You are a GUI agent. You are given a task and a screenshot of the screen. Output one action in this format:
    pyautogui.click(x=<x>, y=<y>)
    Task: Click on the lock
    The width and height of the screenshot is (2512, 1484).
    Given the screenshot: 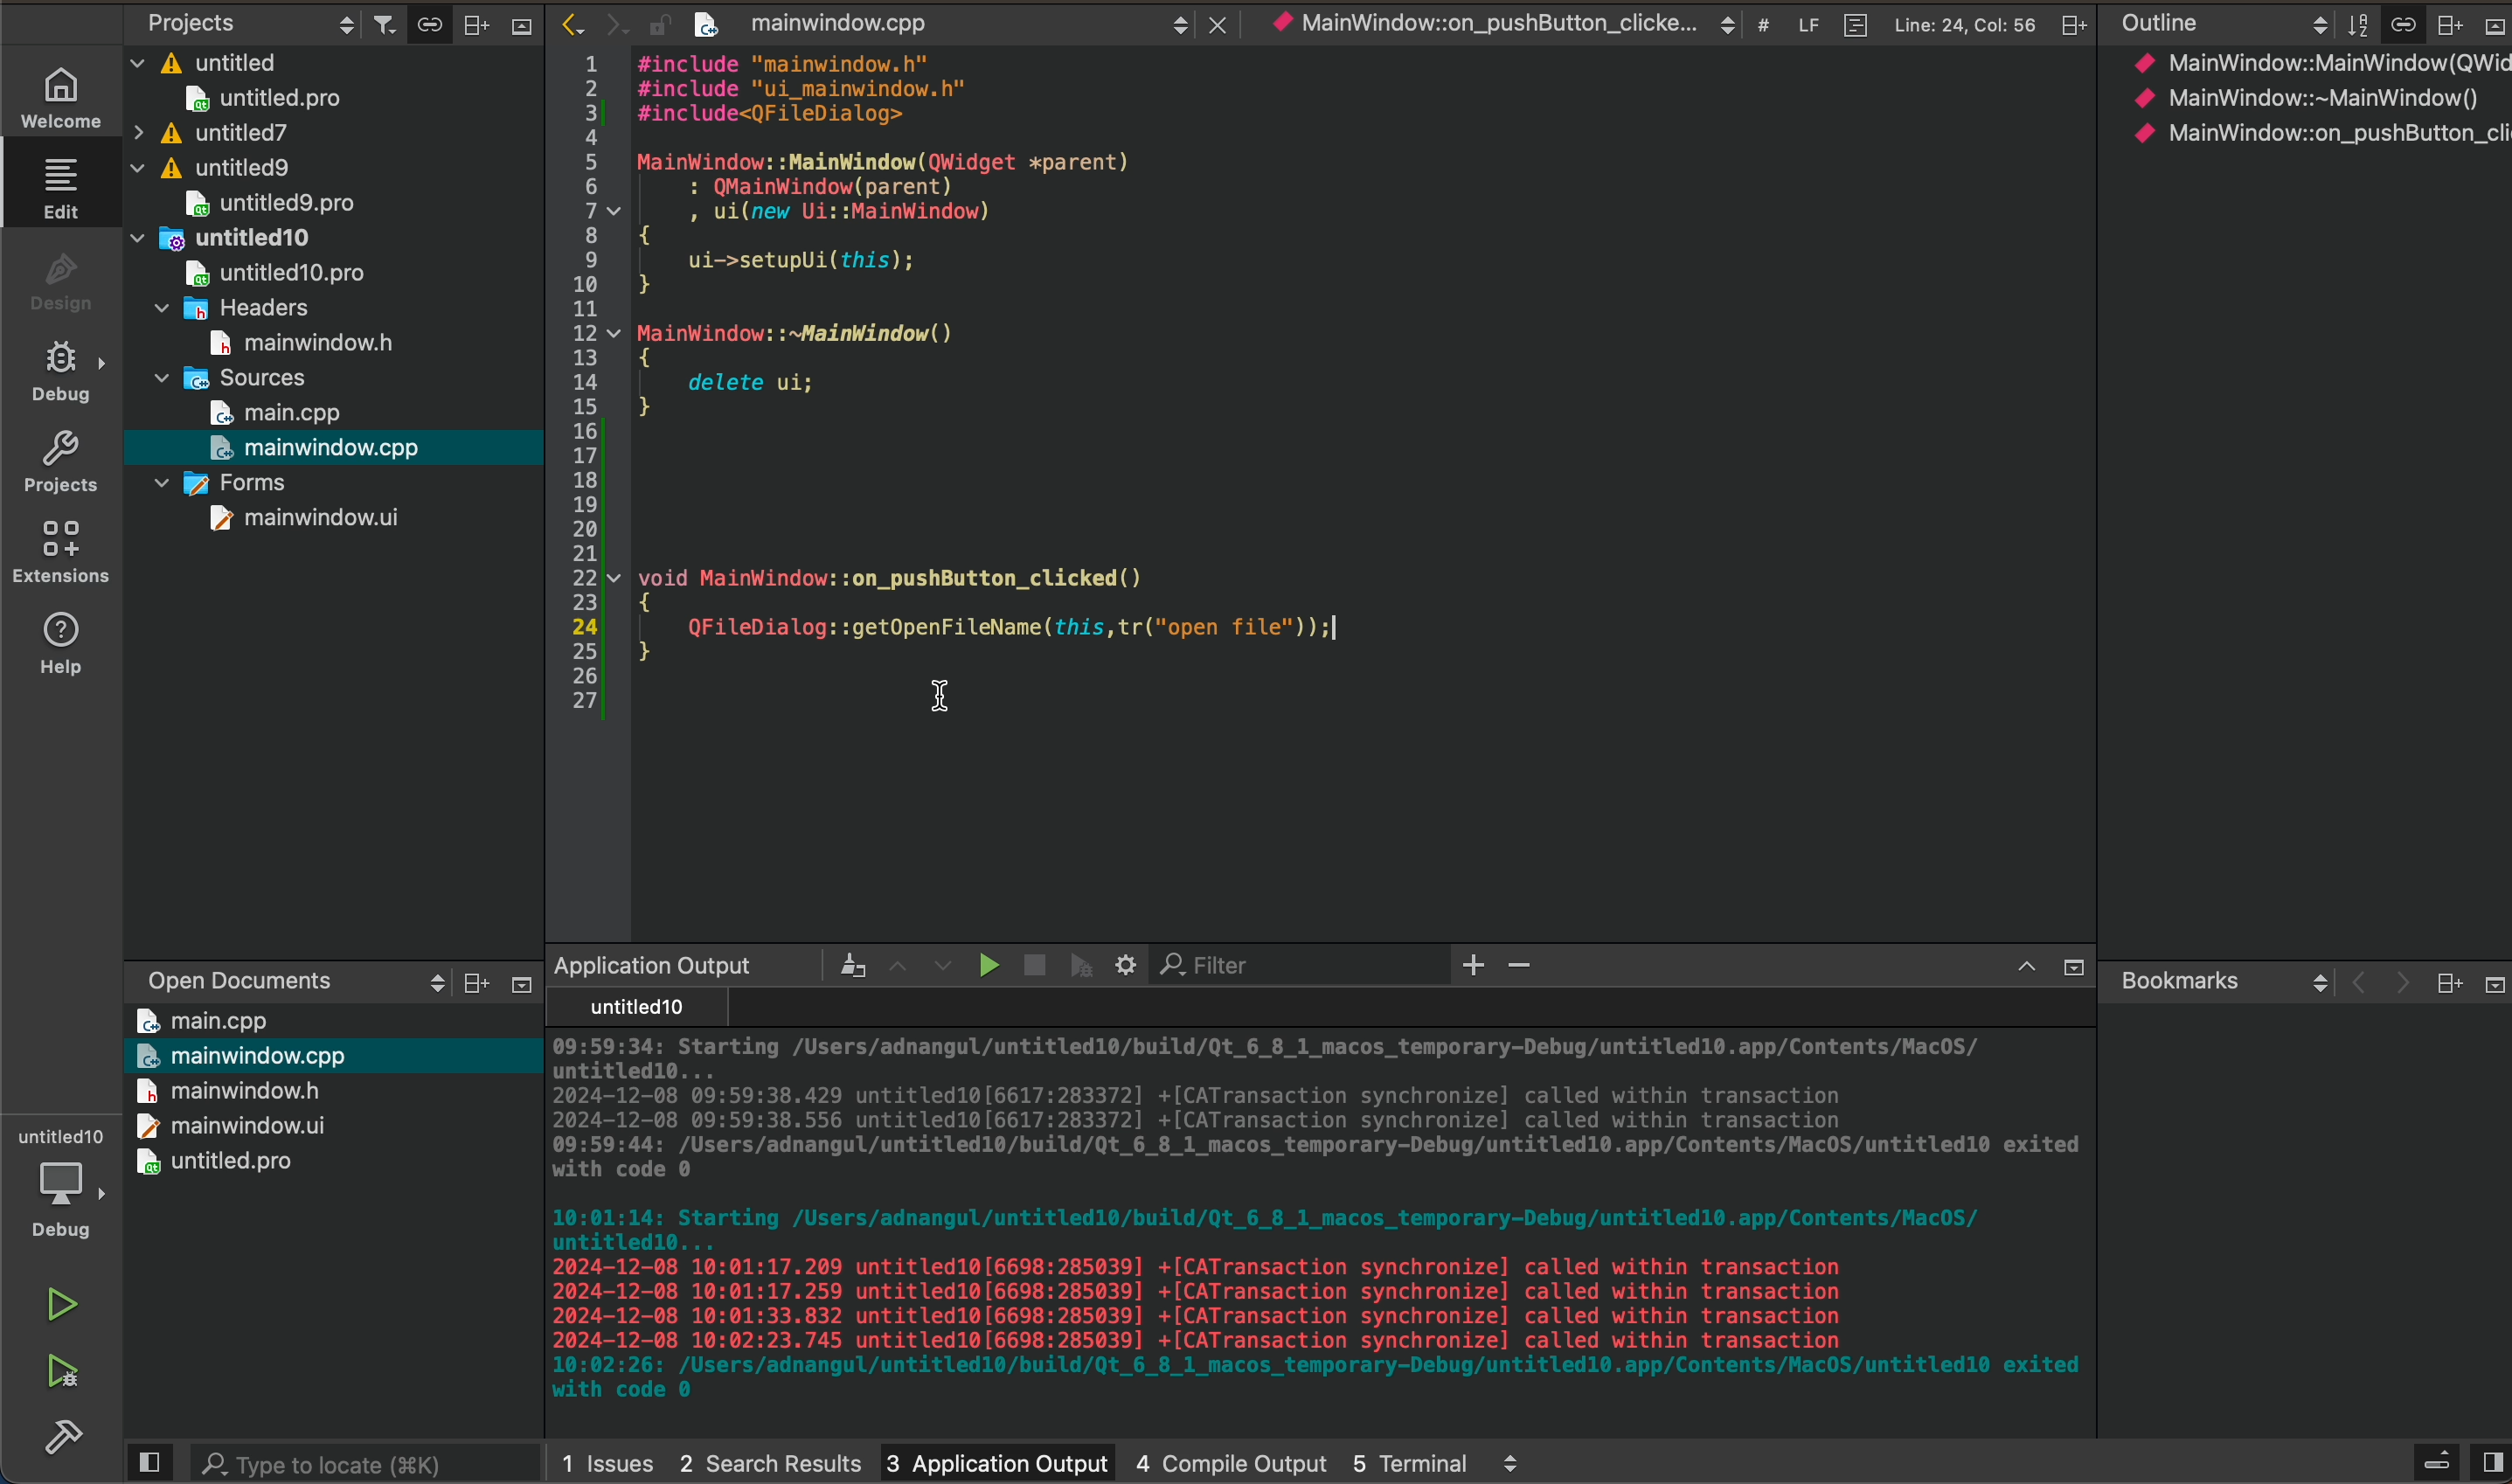 What is the action you would take?
    pyautogui.click(x=648, y=20)
    